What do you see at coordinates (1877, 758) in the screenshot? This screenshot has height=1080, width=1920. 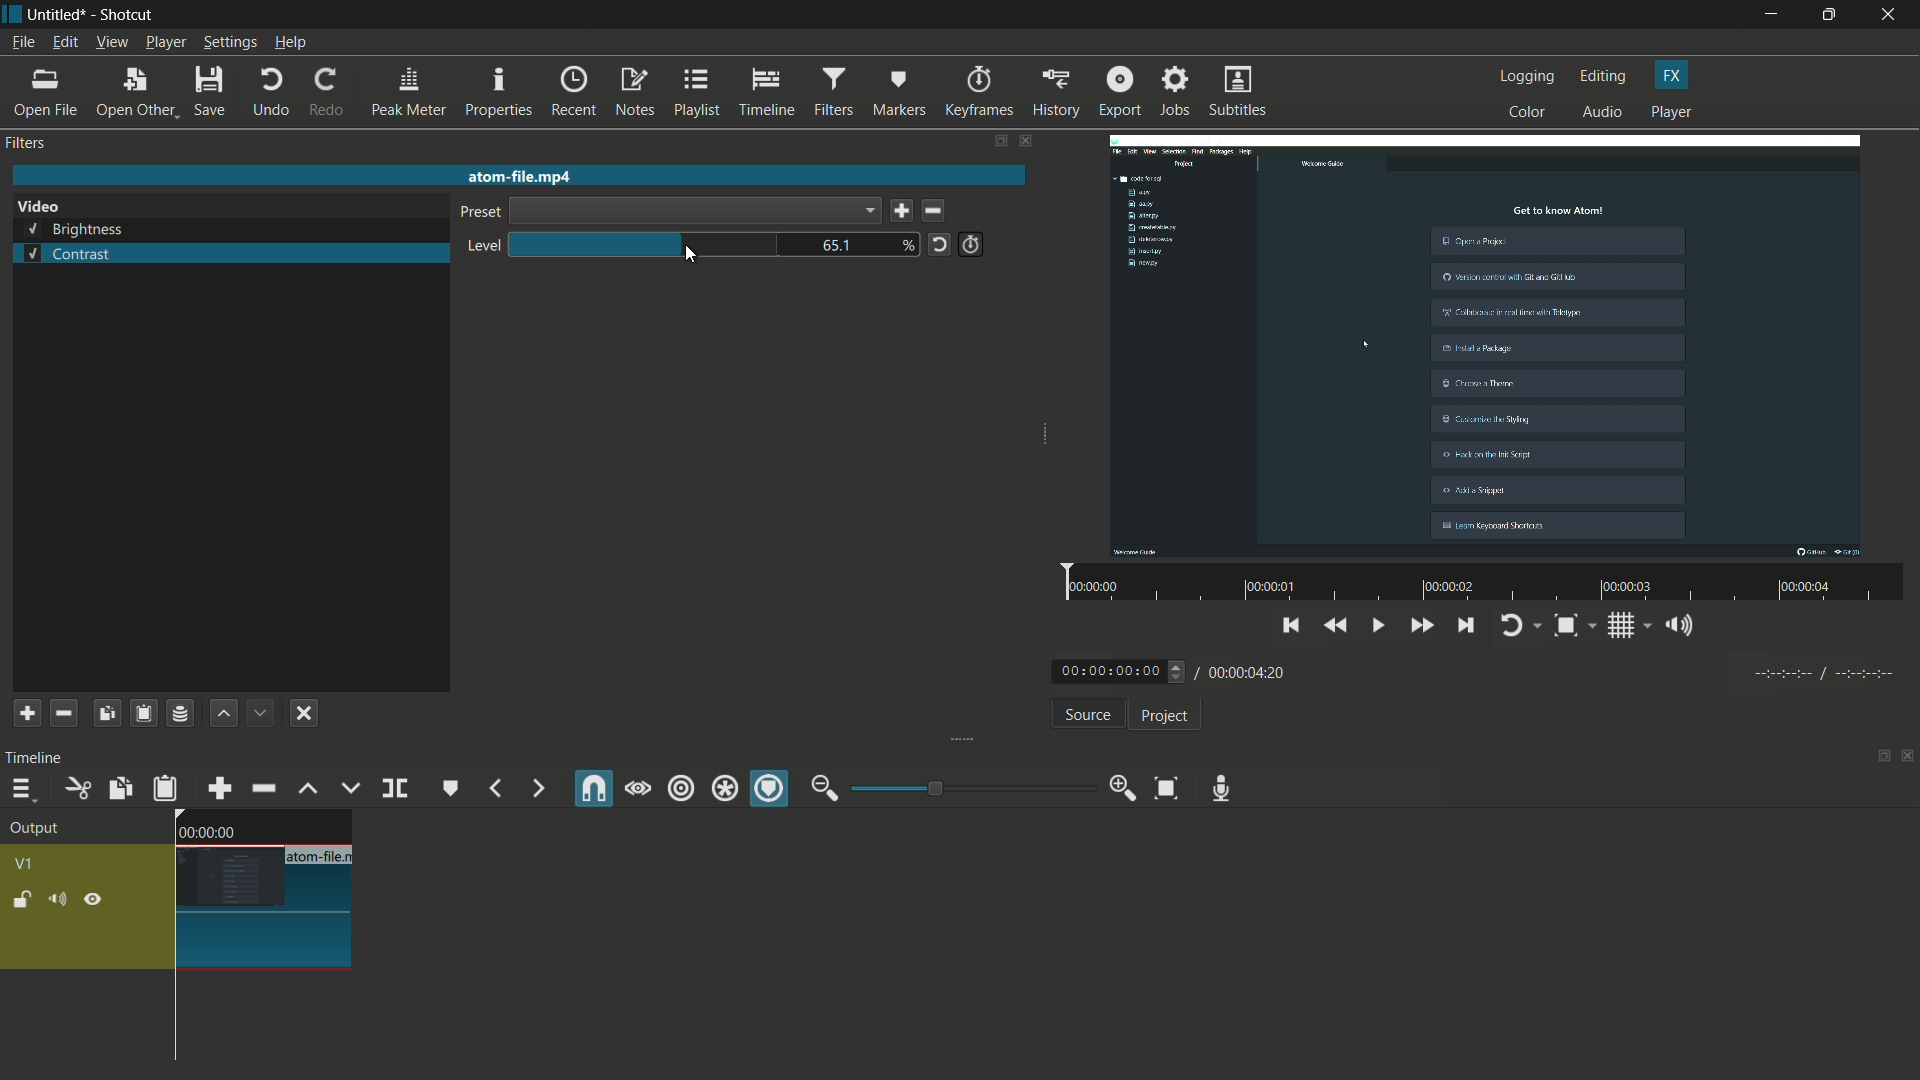 I see `show tabs` at bounding box center [1877, 758].